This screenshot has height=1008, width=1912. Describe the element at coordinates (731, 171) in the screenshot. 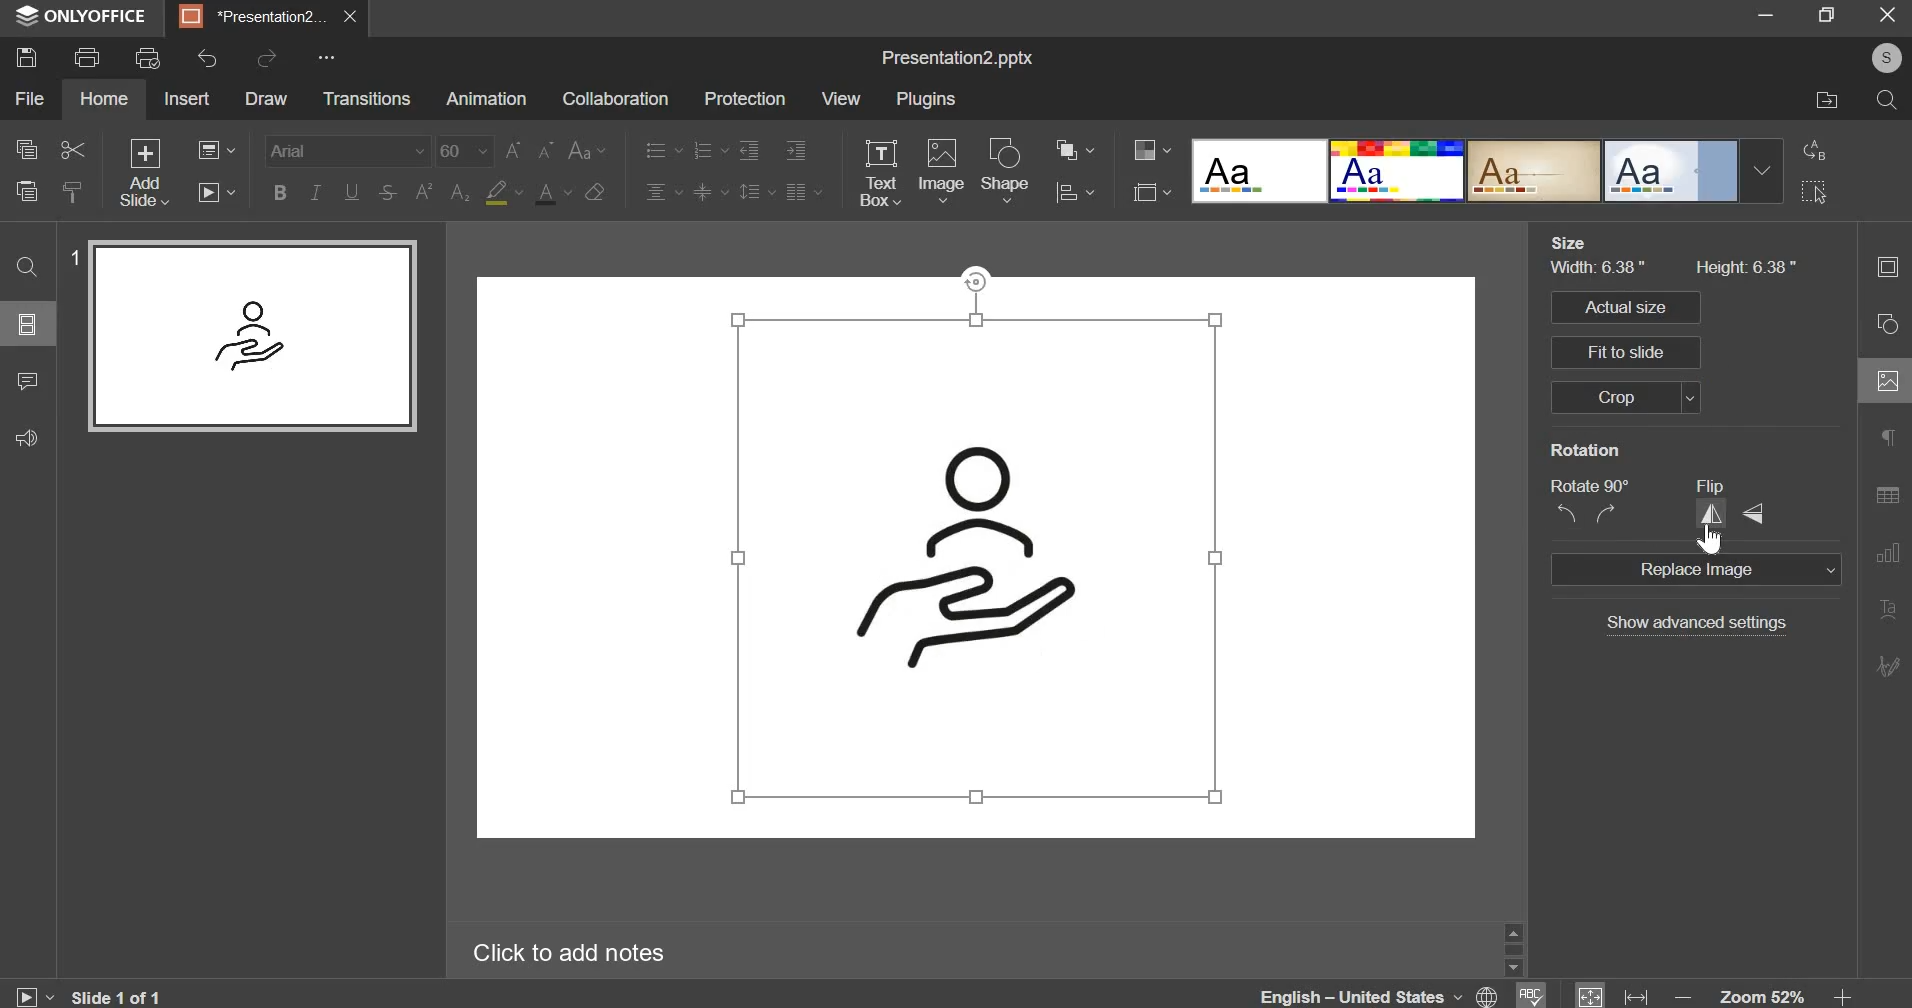

I see `text alingment settings` at that location.